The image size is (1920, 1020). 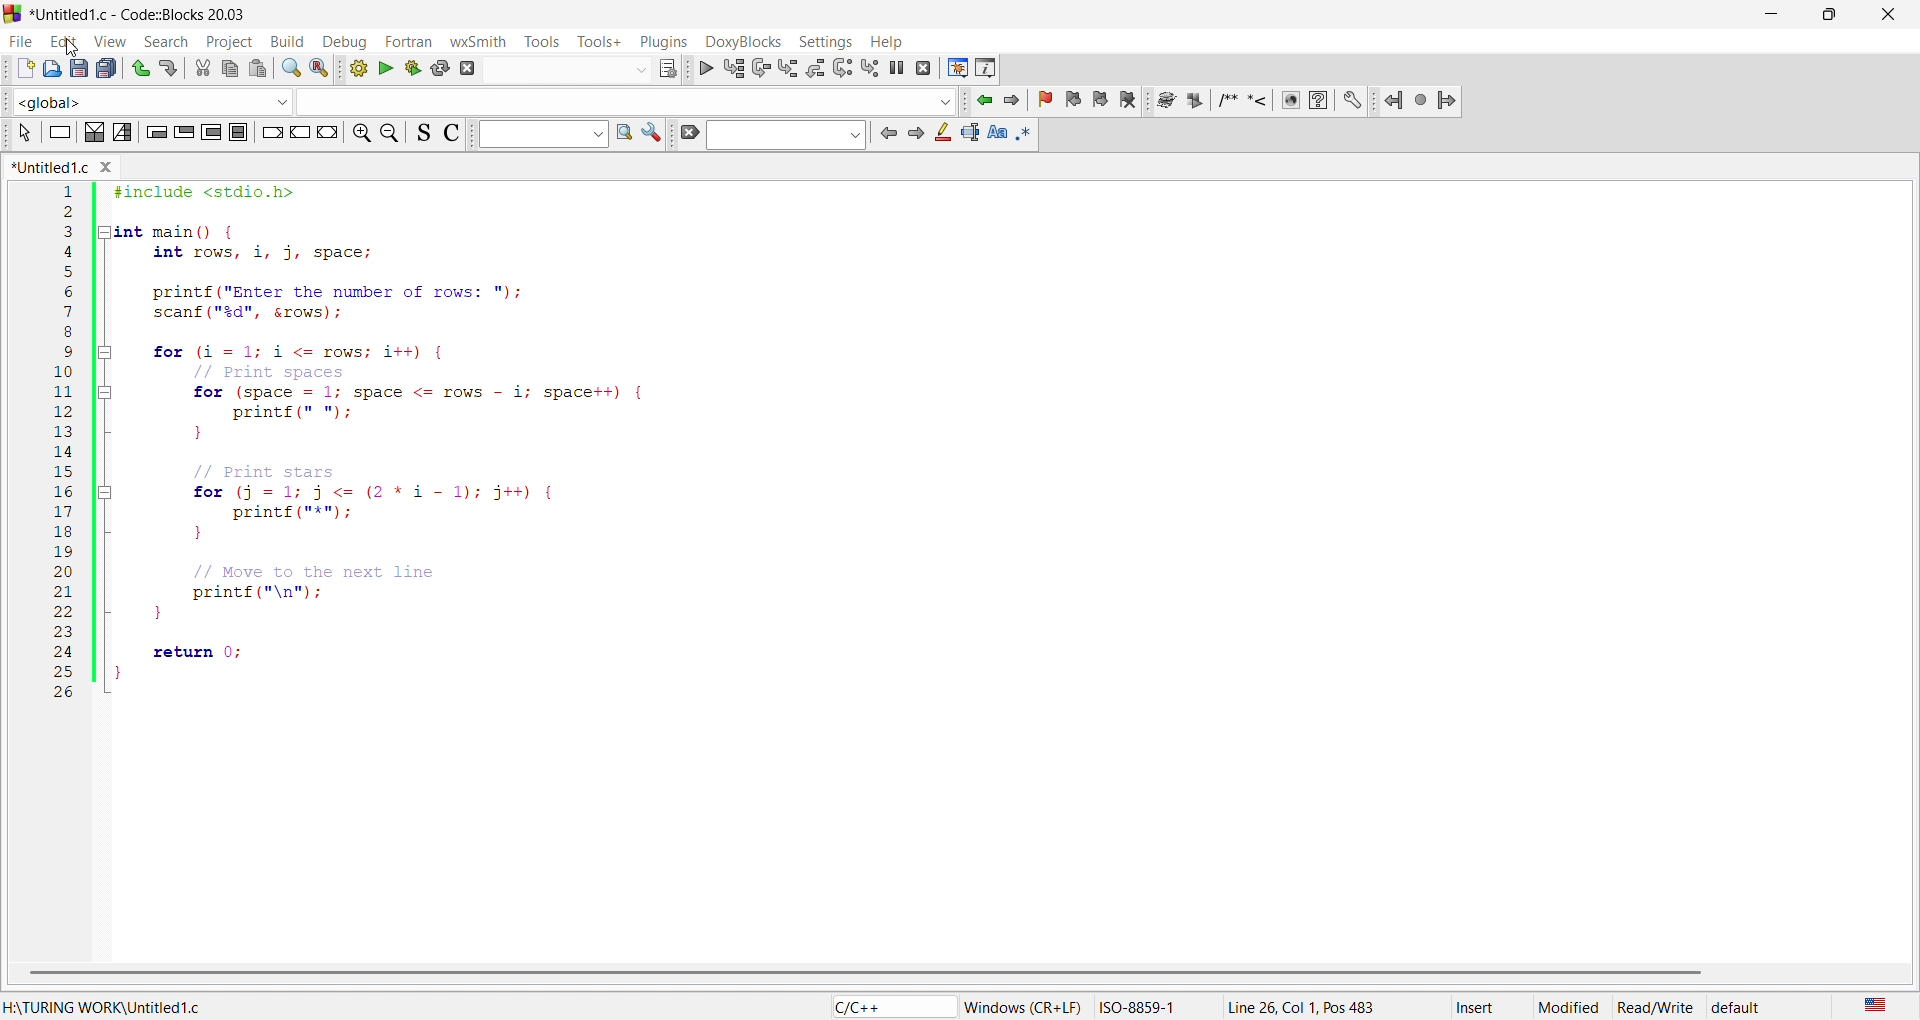 I want to click on debugging window, so click(x=952, y=67).